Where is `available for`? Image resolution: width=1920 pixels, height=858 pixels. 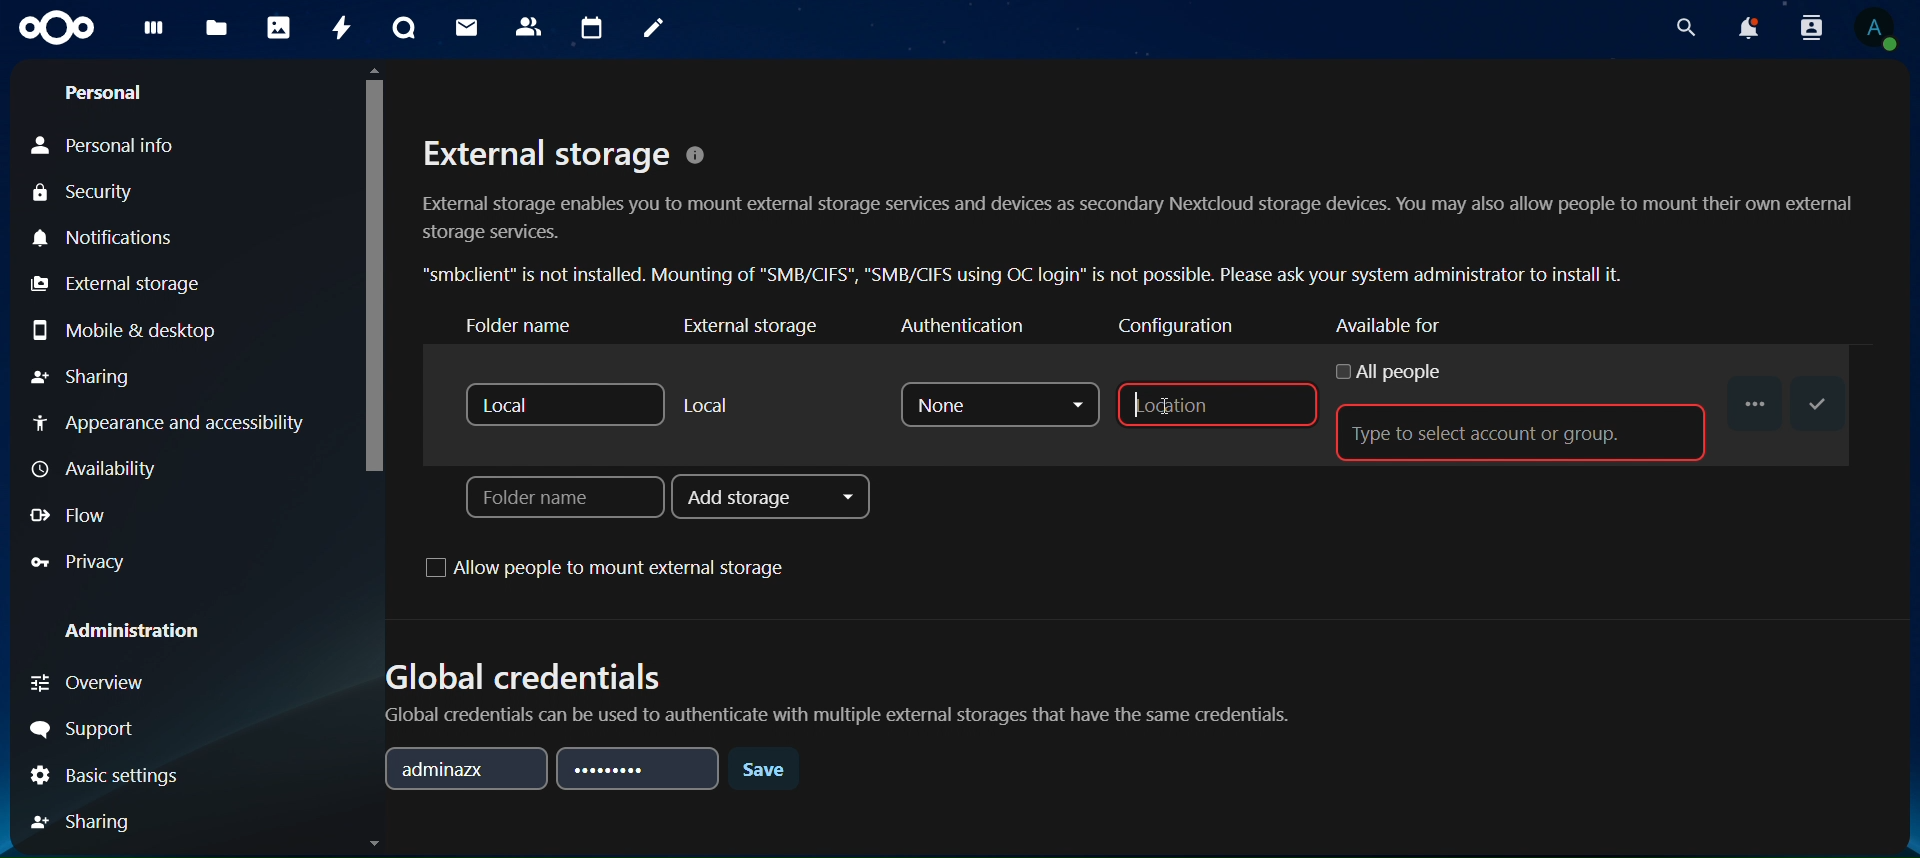
available for is located at coordinates (1408, 324).